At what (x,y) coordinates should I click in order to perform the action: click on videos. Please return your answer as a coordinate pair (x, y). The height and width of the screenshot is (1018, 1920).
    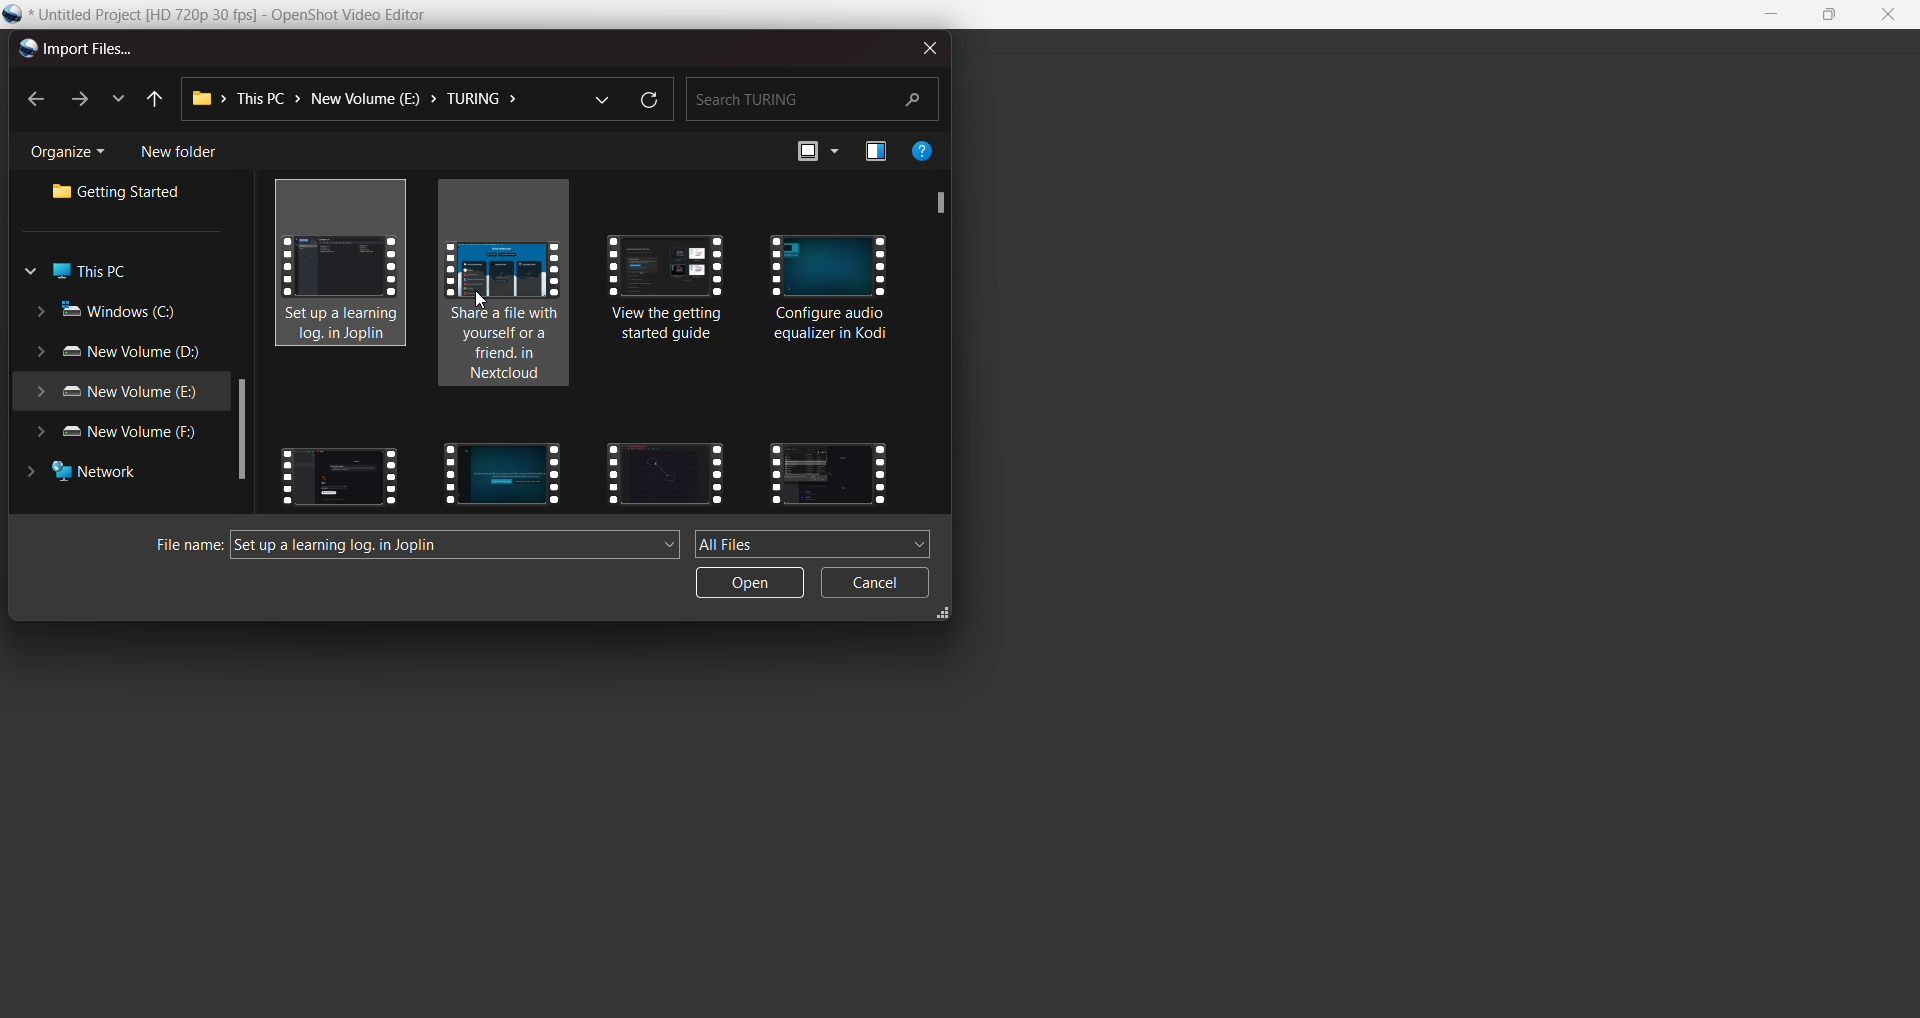
    Looking at the image, I should click on (339, 471).